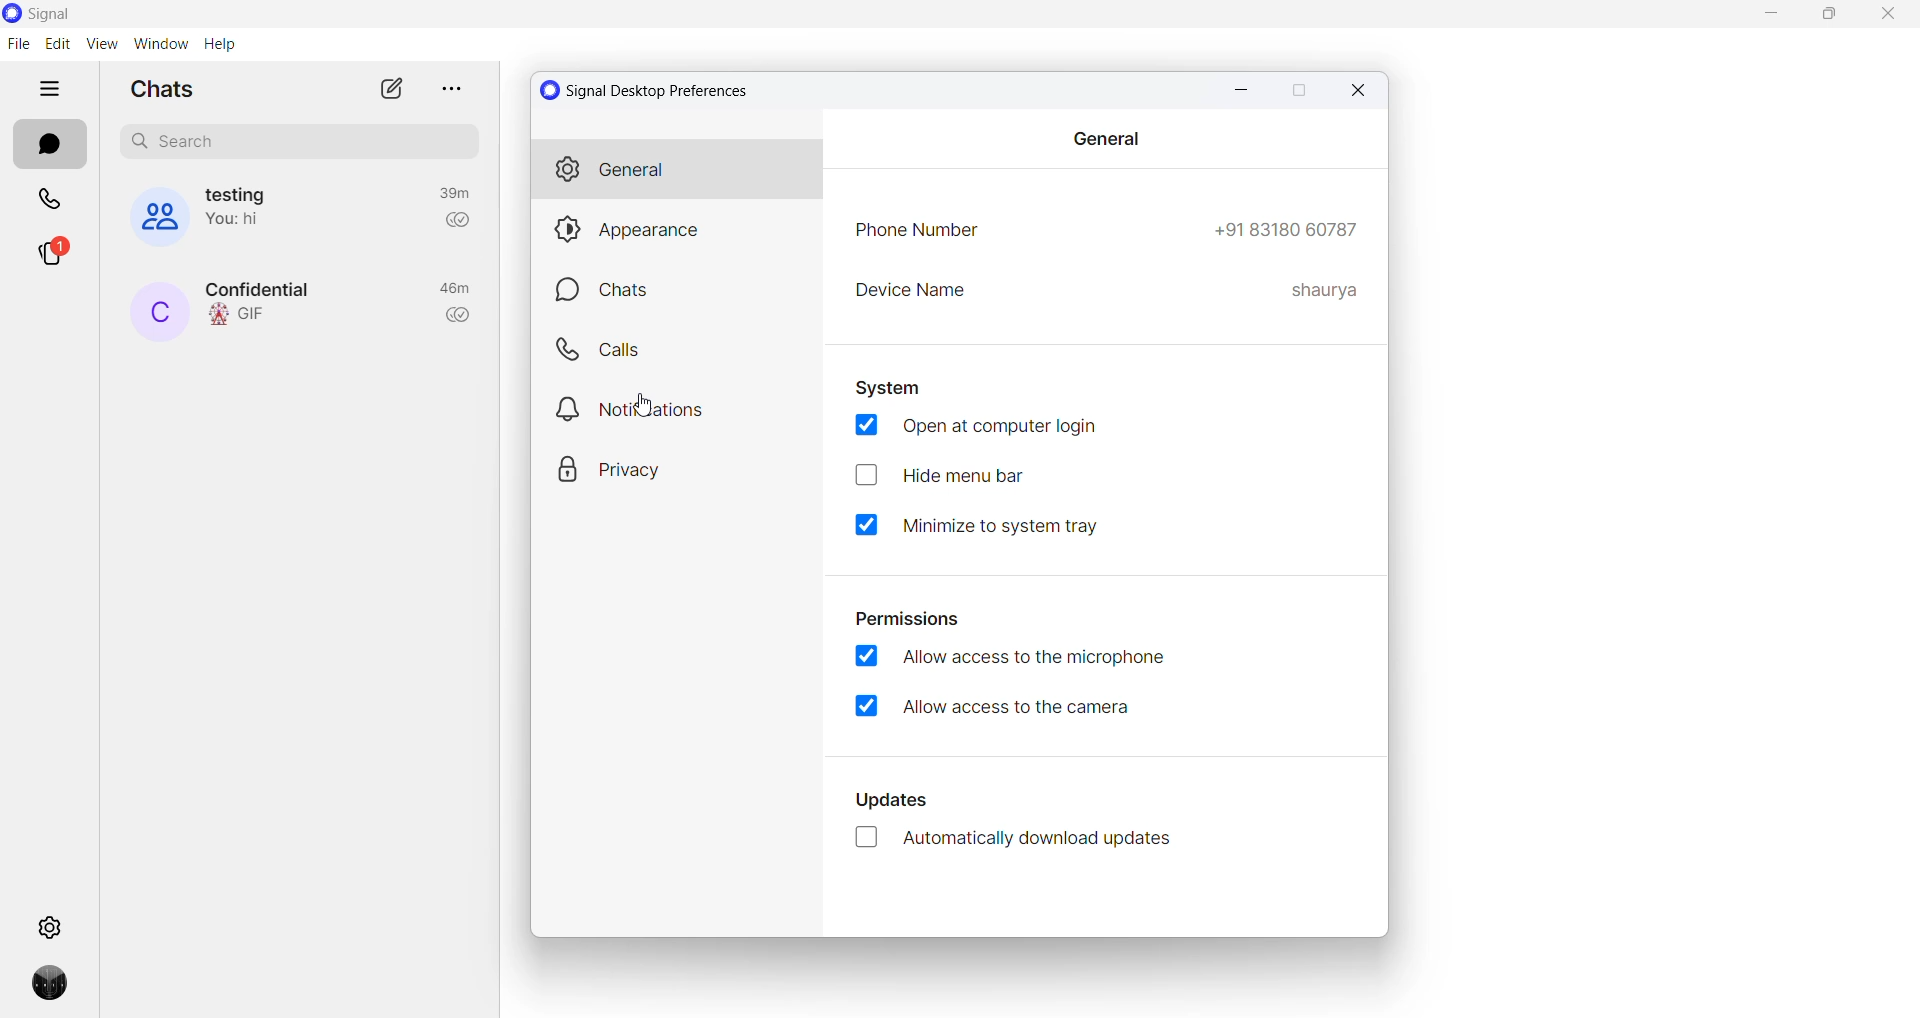 This screenshot has height=1018, width=1920. Describe the element at coordinates (1355, 89) in the screenshot. I see `close` at that location.